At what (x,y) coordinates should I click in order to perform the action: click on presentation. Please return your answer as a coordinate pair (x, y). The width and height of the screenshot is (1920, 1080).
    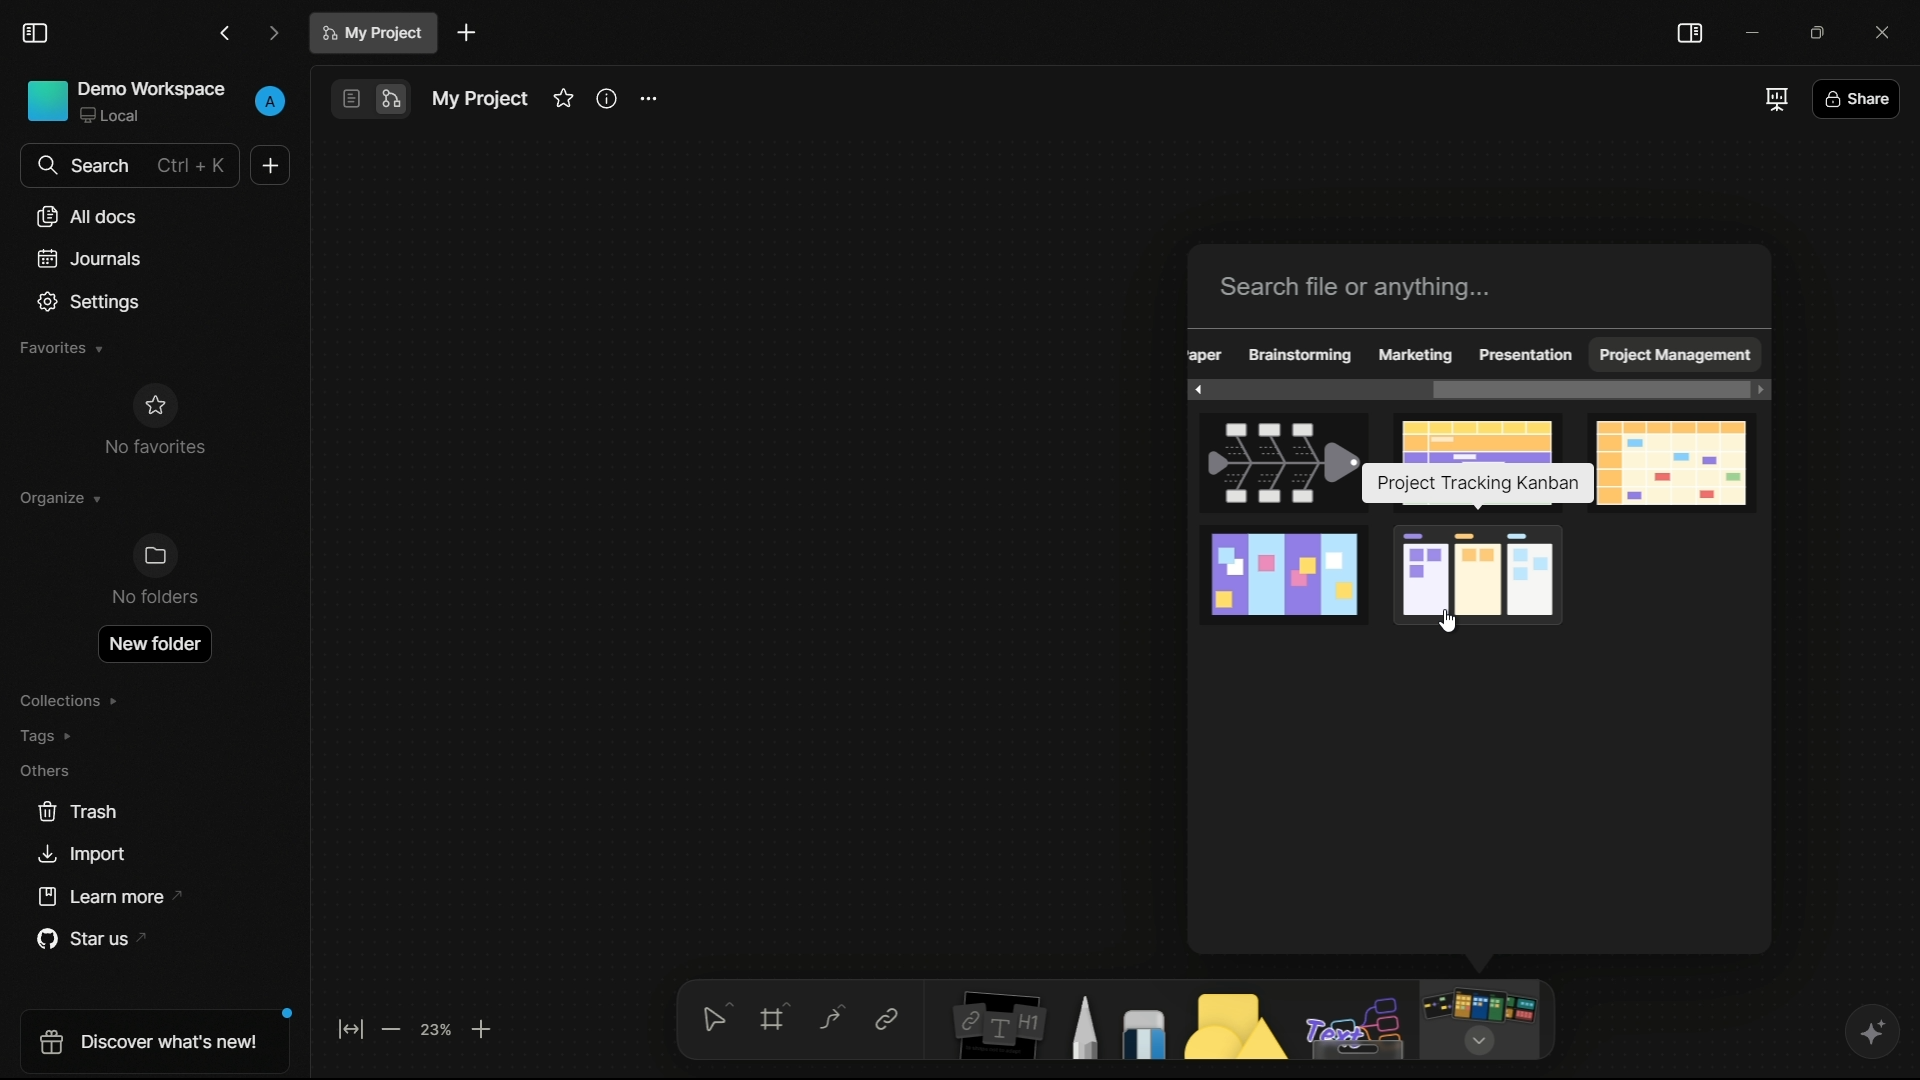
    Looking at the image, I should click on (1524, 354).